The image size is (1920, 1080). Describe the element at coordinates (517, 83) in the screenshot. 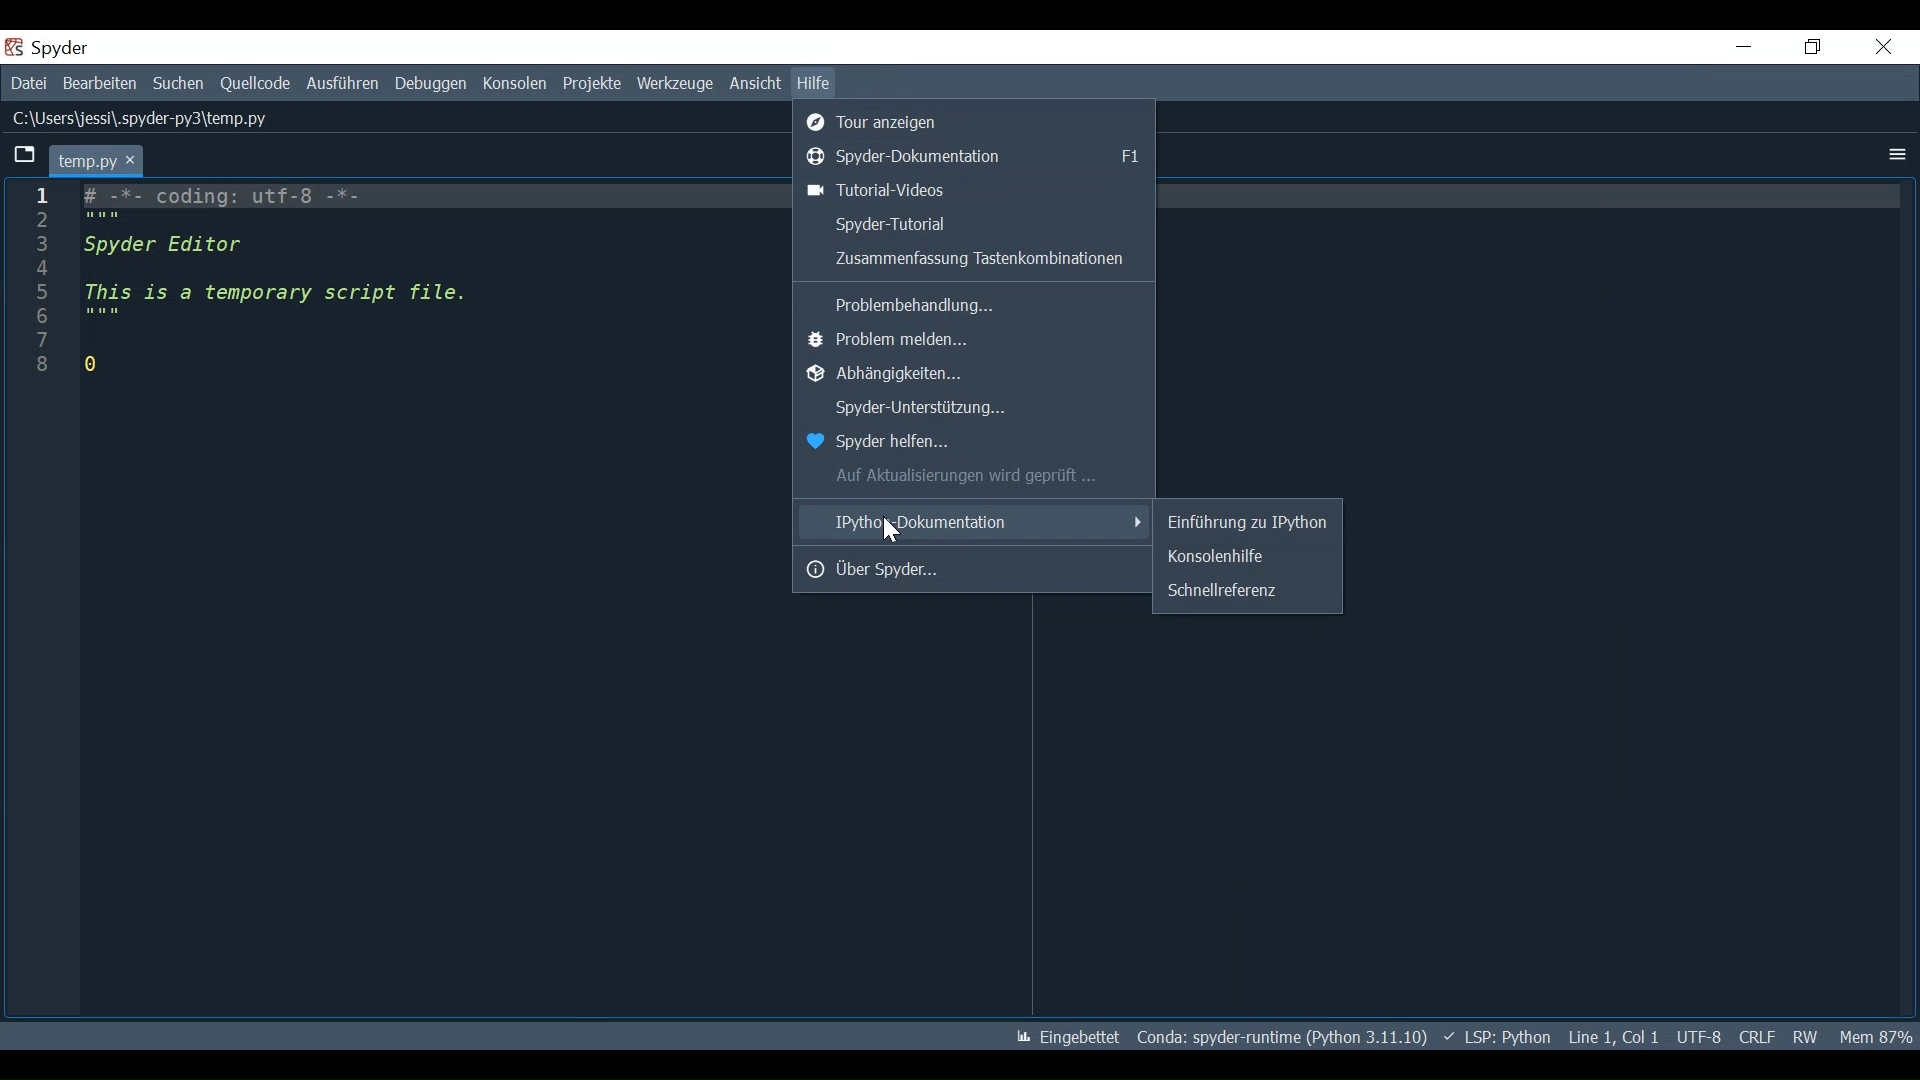

I see `Consoles` at that location.